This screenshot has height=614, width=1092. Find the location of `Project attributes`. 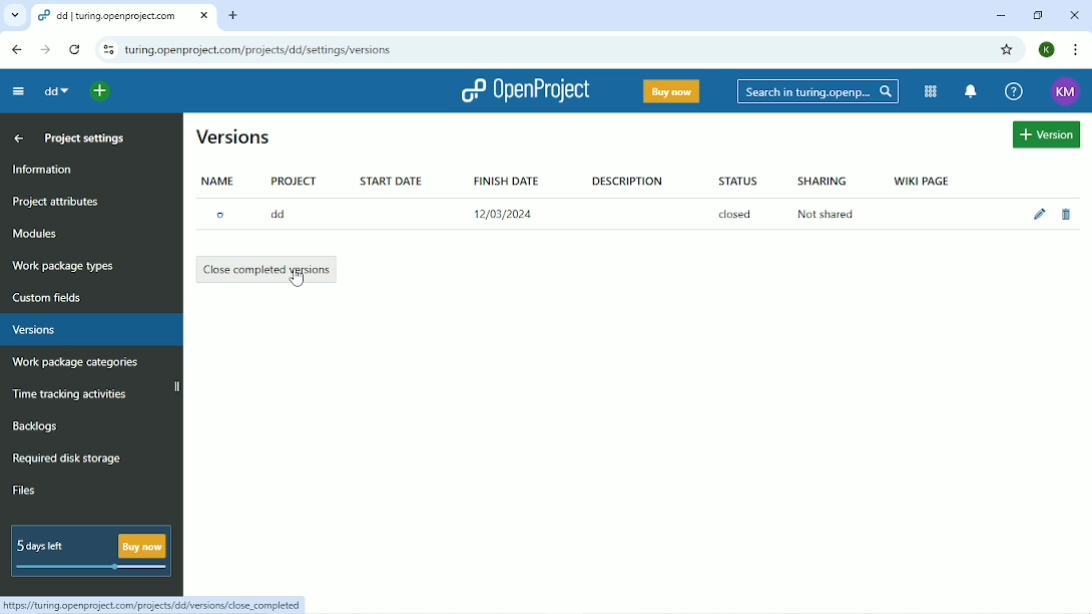

Project attributes is located at coordinates (59, 203).